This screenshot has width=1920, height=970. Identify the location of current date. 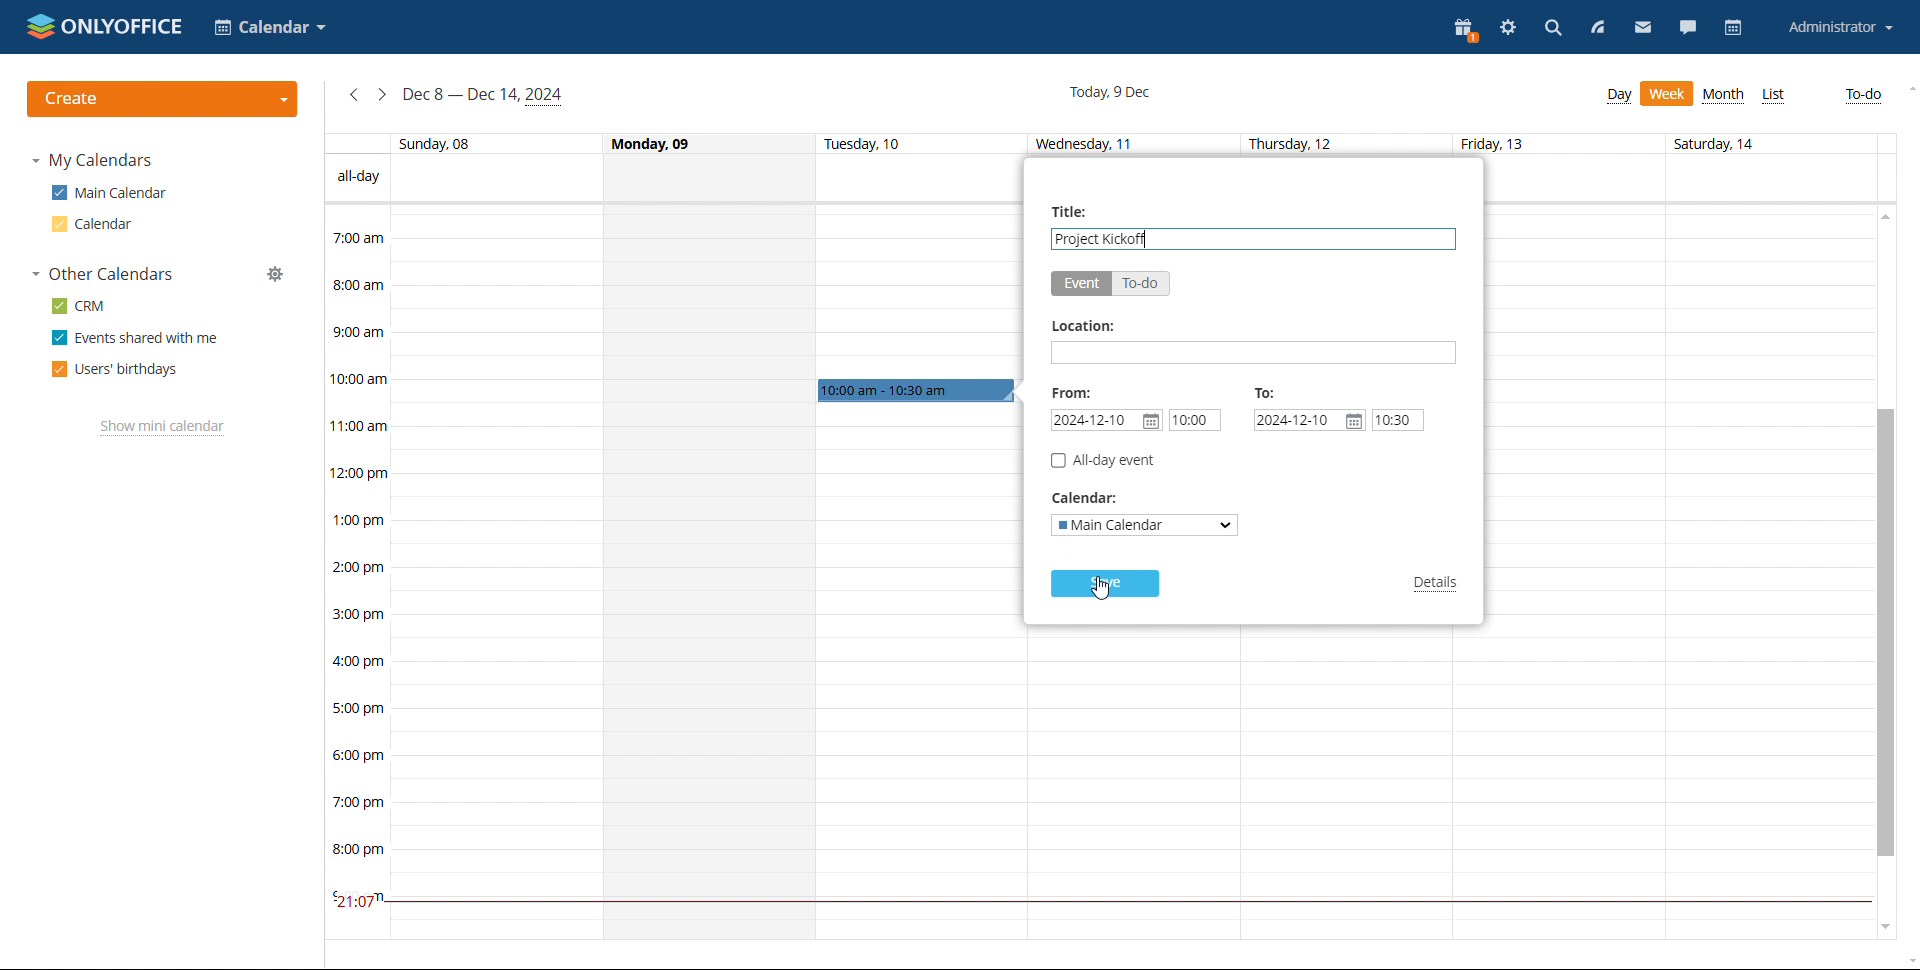
(1113, 91).